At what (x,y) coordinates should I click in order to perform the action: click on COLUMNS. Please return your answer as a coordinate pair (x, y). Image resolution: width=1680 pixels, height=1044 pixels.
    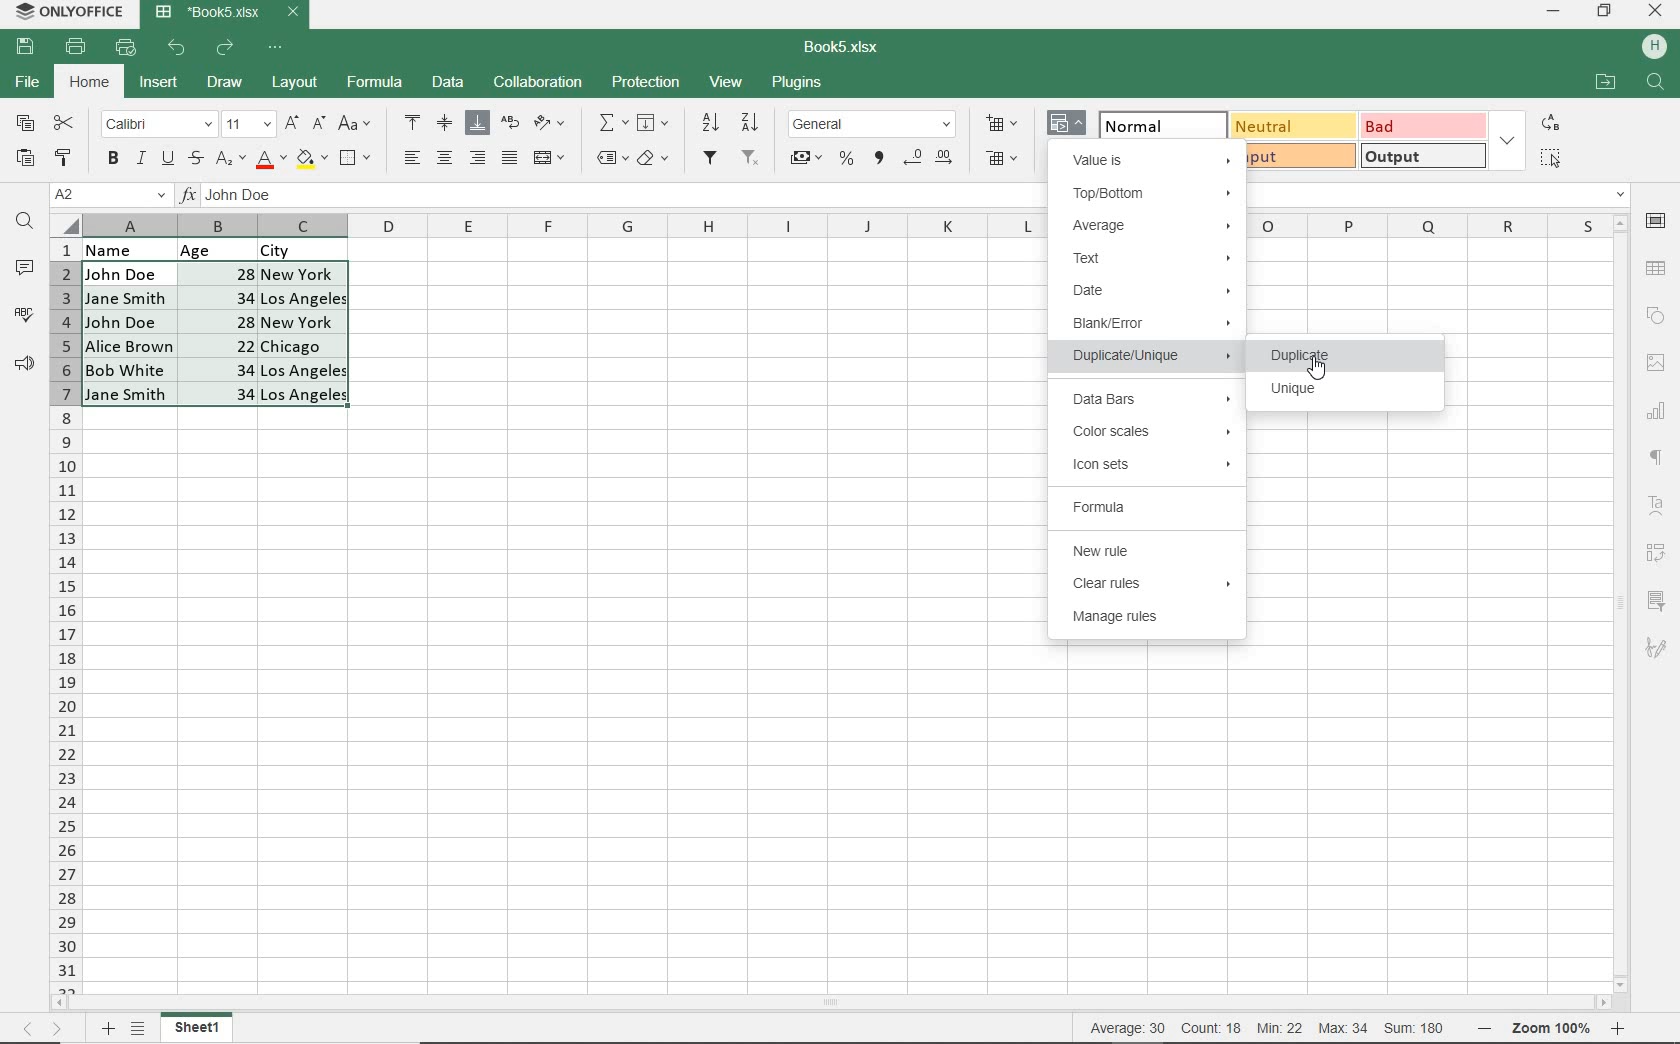
    Looking at the image, I should click on (65, 615).